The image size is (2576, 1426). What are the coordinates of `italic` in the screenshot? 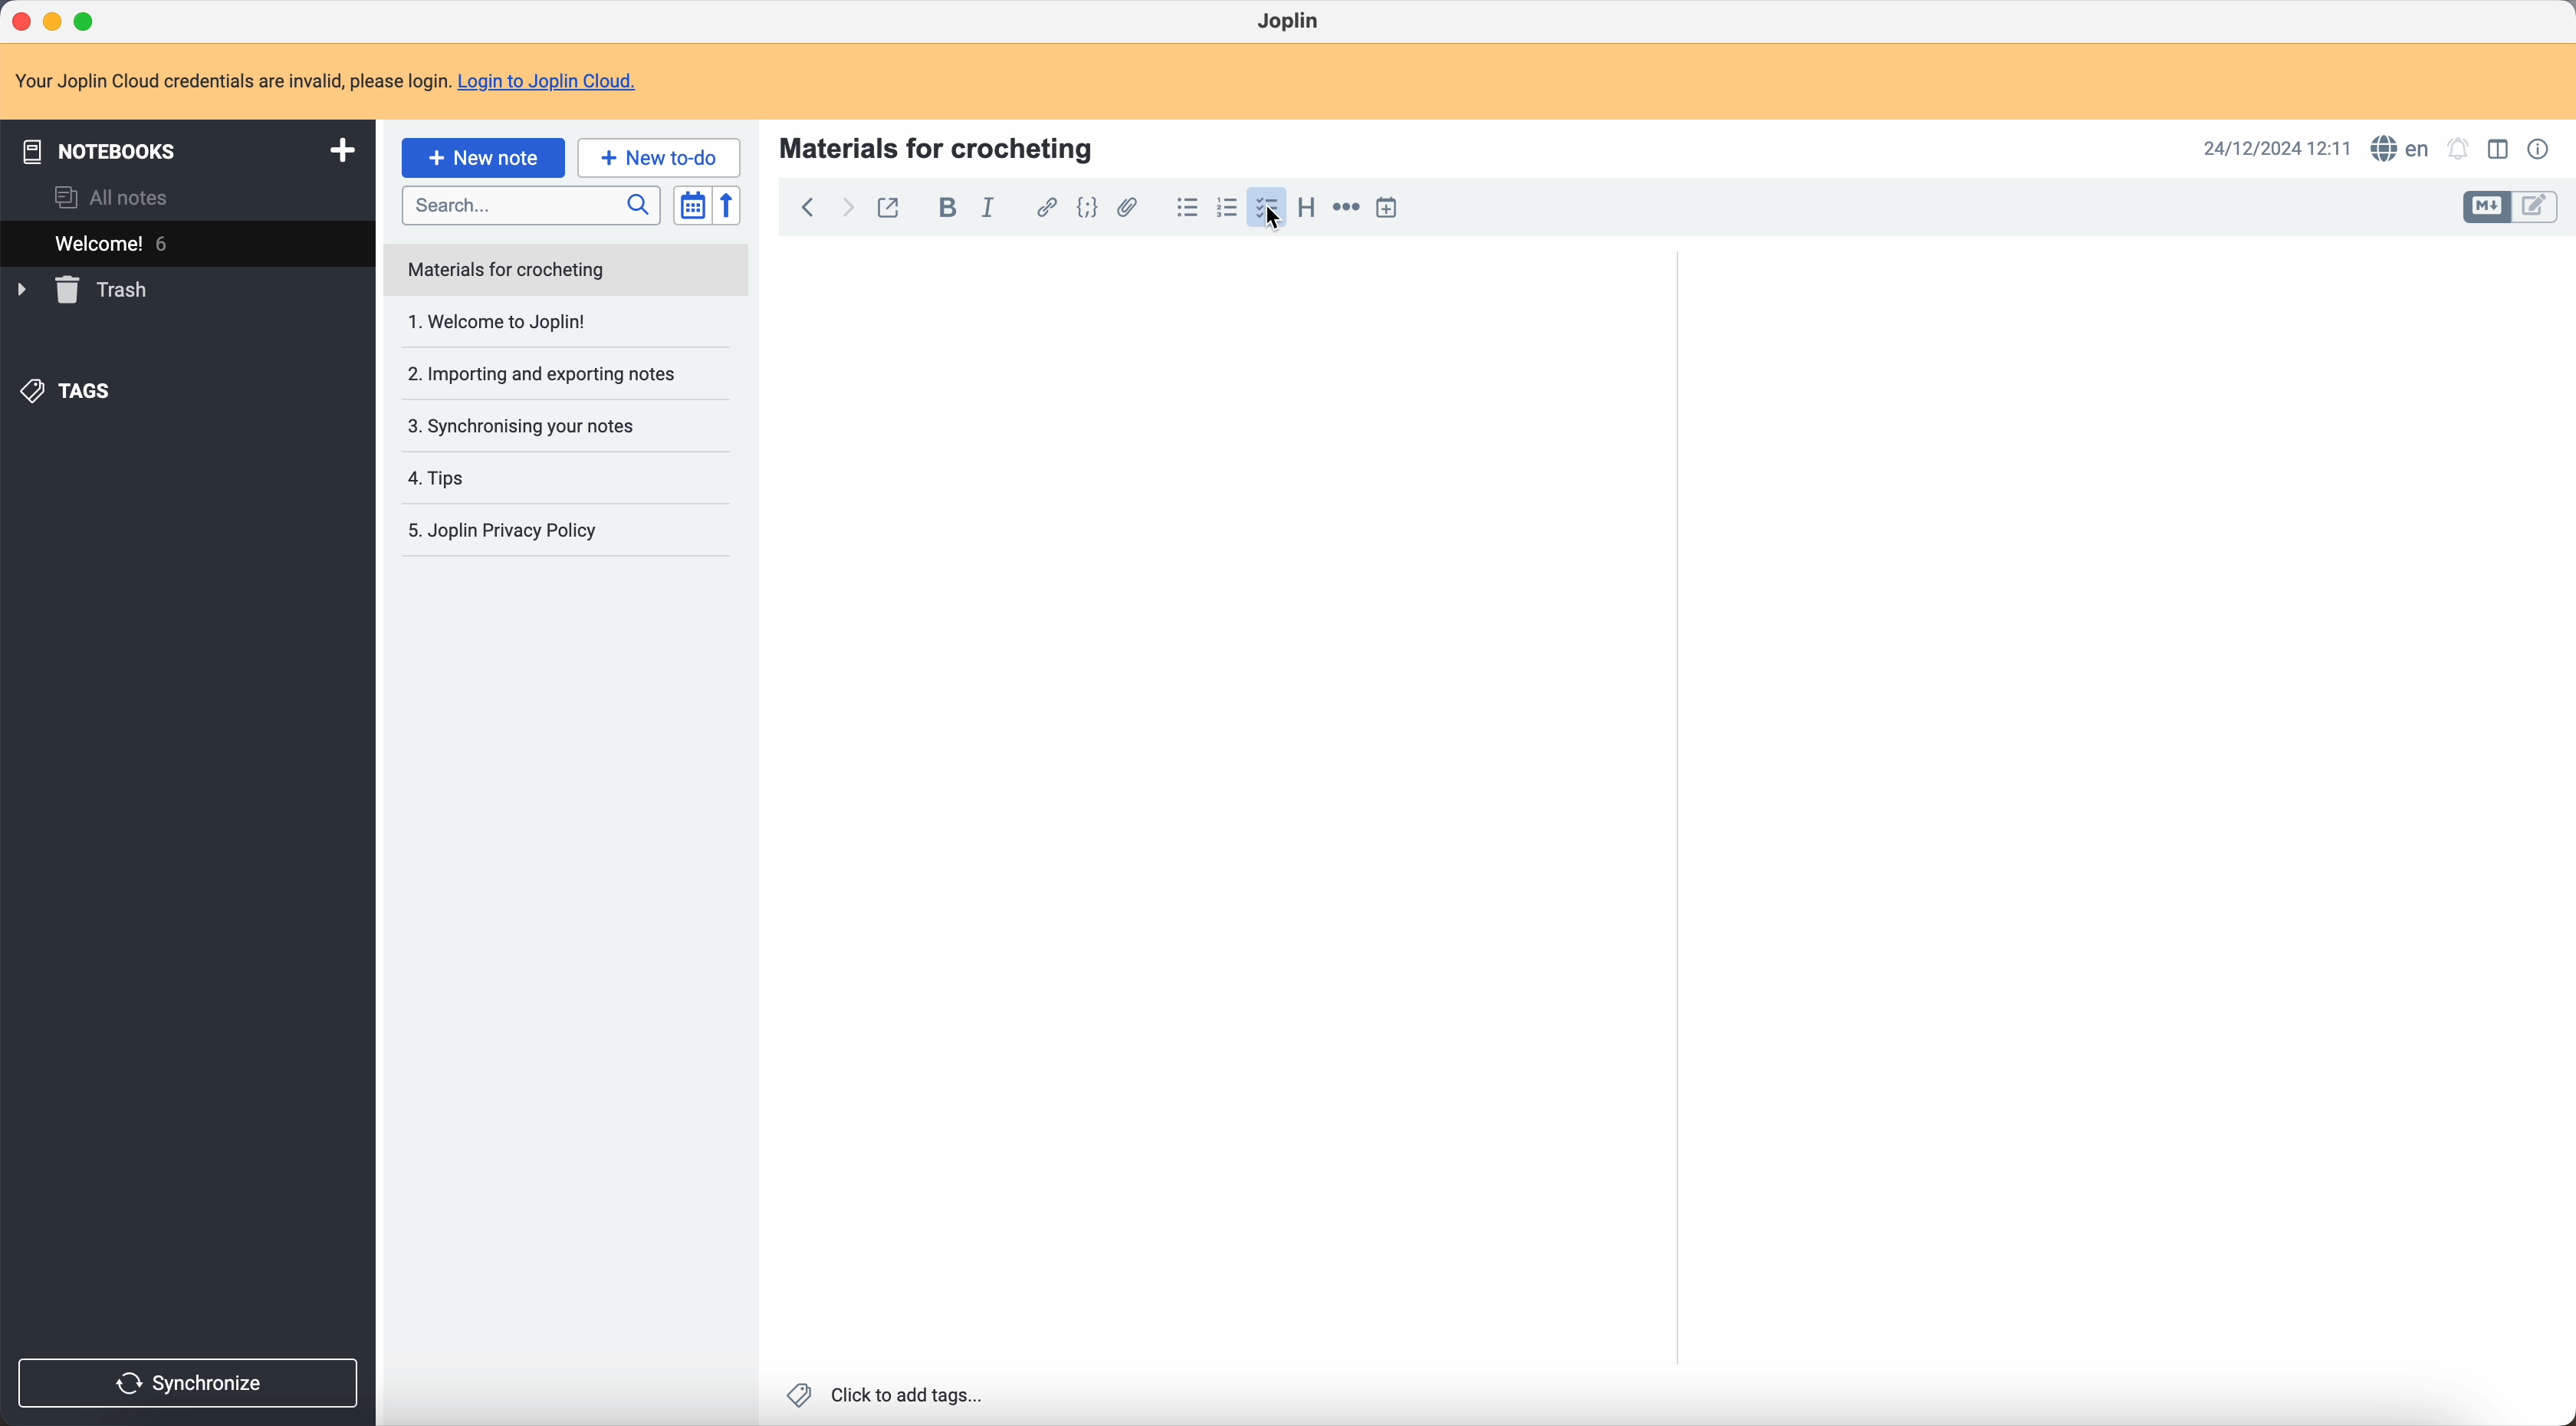 It's located at (992, 207).